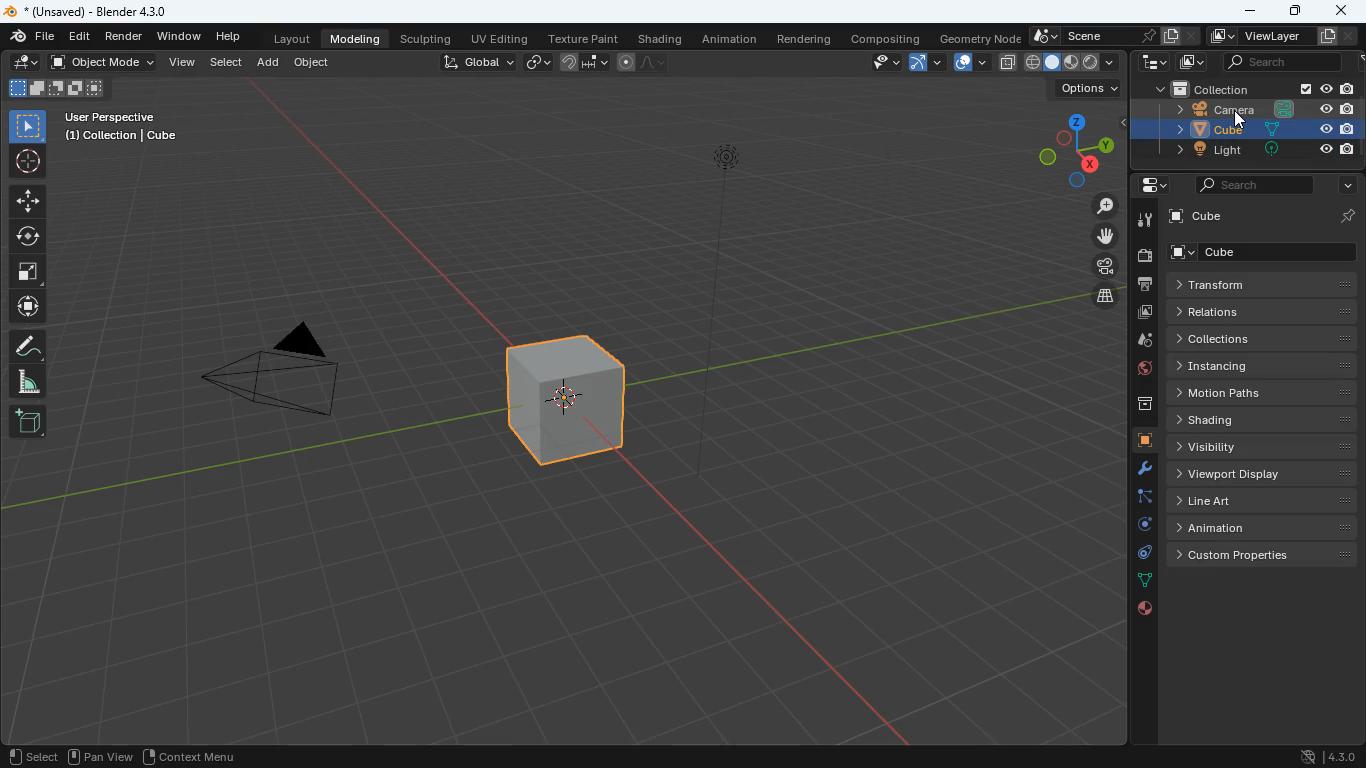 This screenshot has height=768, width=1366. I want to click on image, so click(1141, 315).